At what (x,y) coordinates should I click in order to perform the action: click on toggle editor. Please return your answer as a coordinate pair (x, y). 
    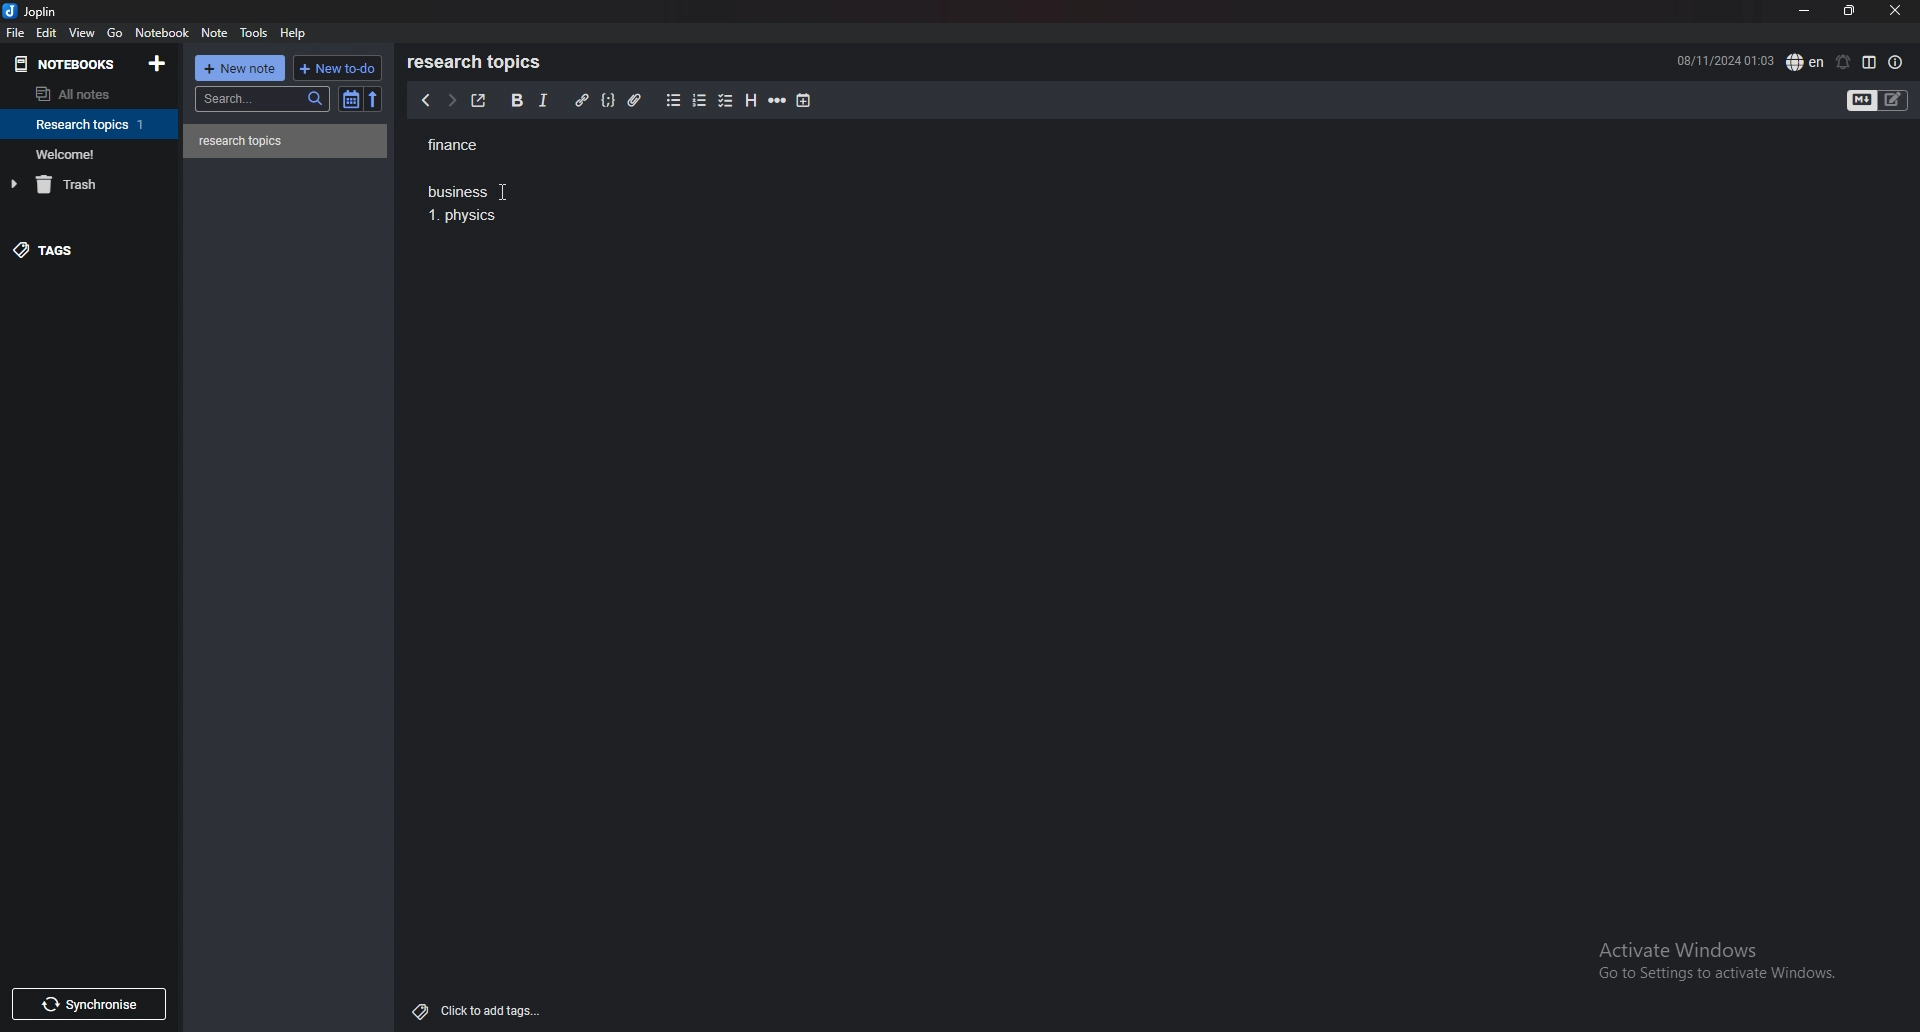
    Looking at the image, I should click on (1879, 100).